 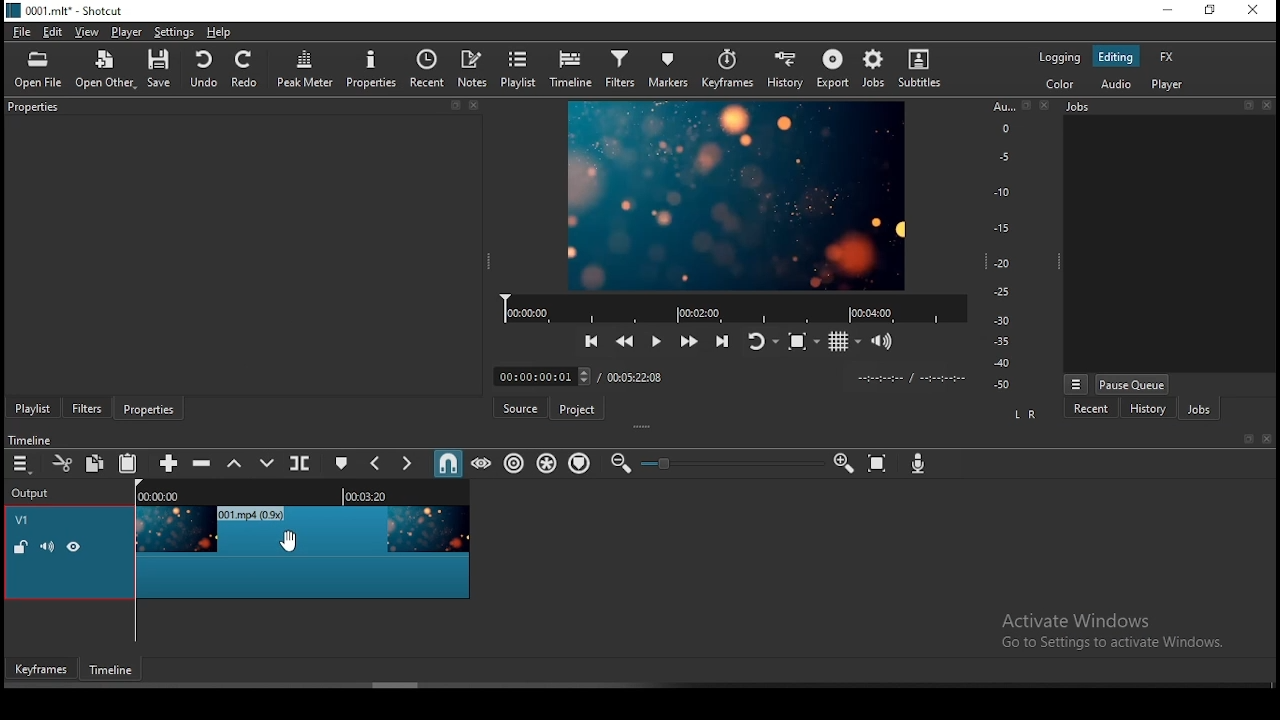 What do you see at coordinates (23, 32) in the screenshot?
I see `file` at bounding box center [23, 32].